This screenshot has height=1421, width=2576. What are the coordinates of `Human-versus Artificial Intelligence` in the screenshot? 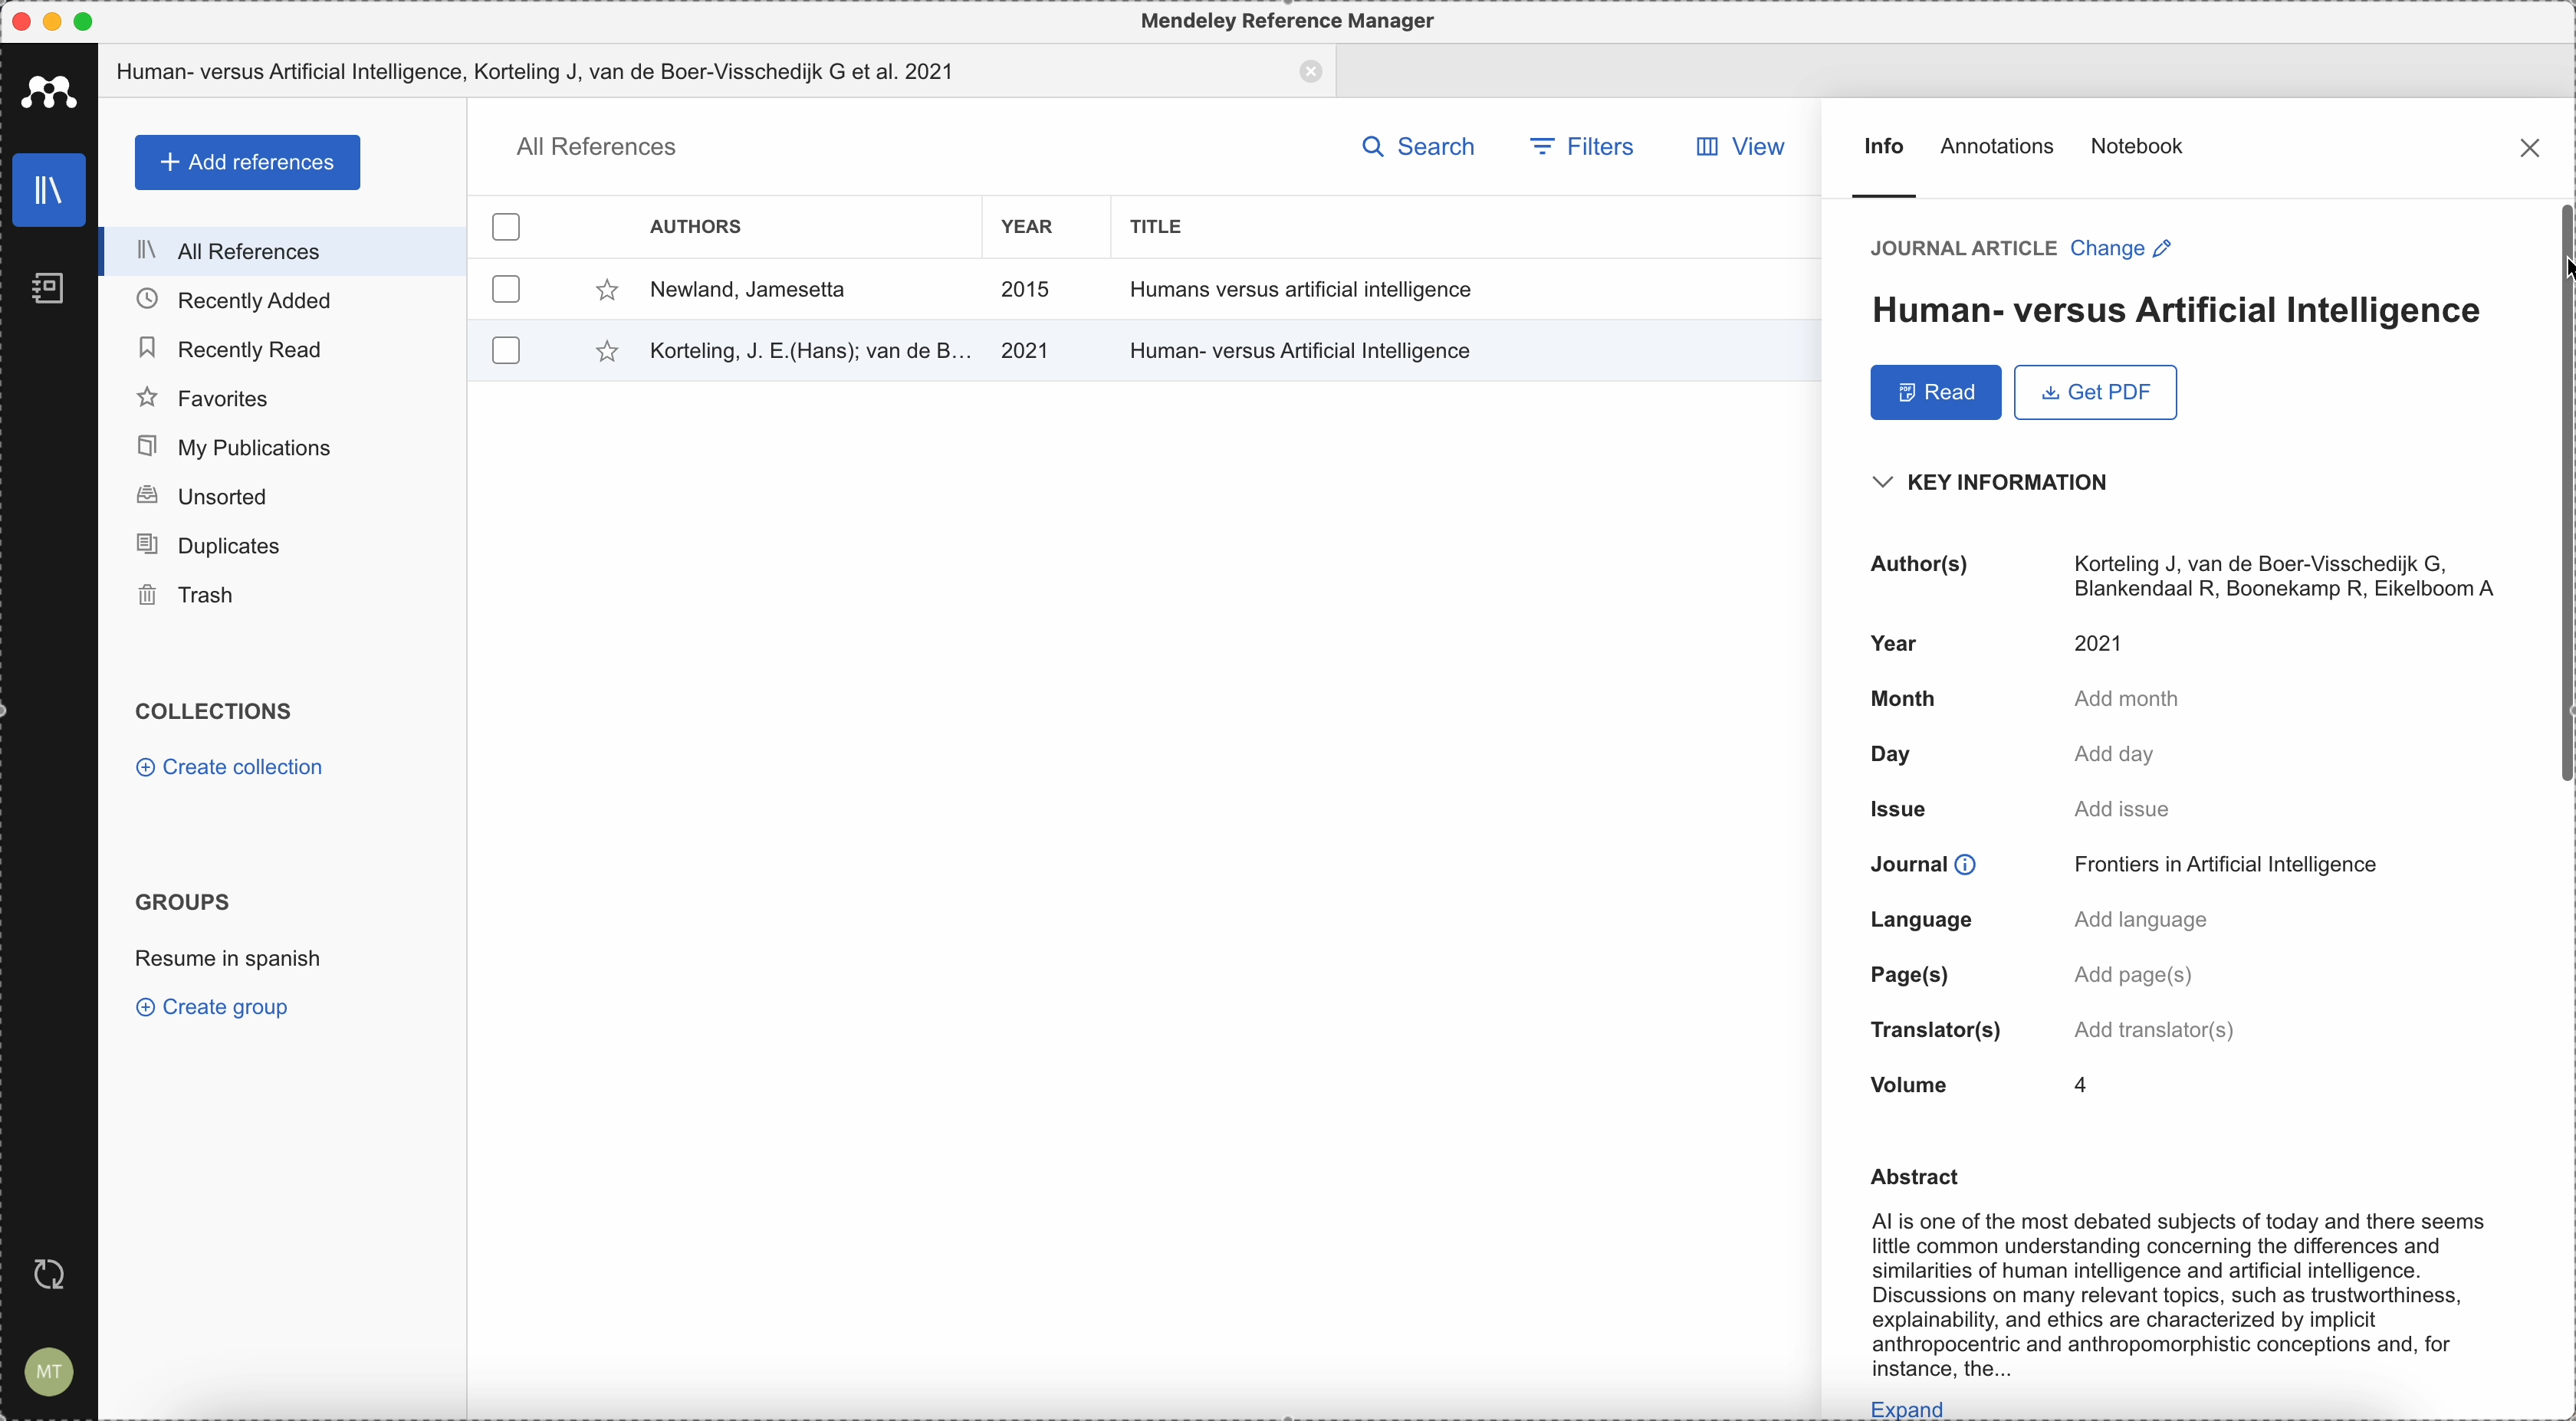 It's located at (2169, 312).